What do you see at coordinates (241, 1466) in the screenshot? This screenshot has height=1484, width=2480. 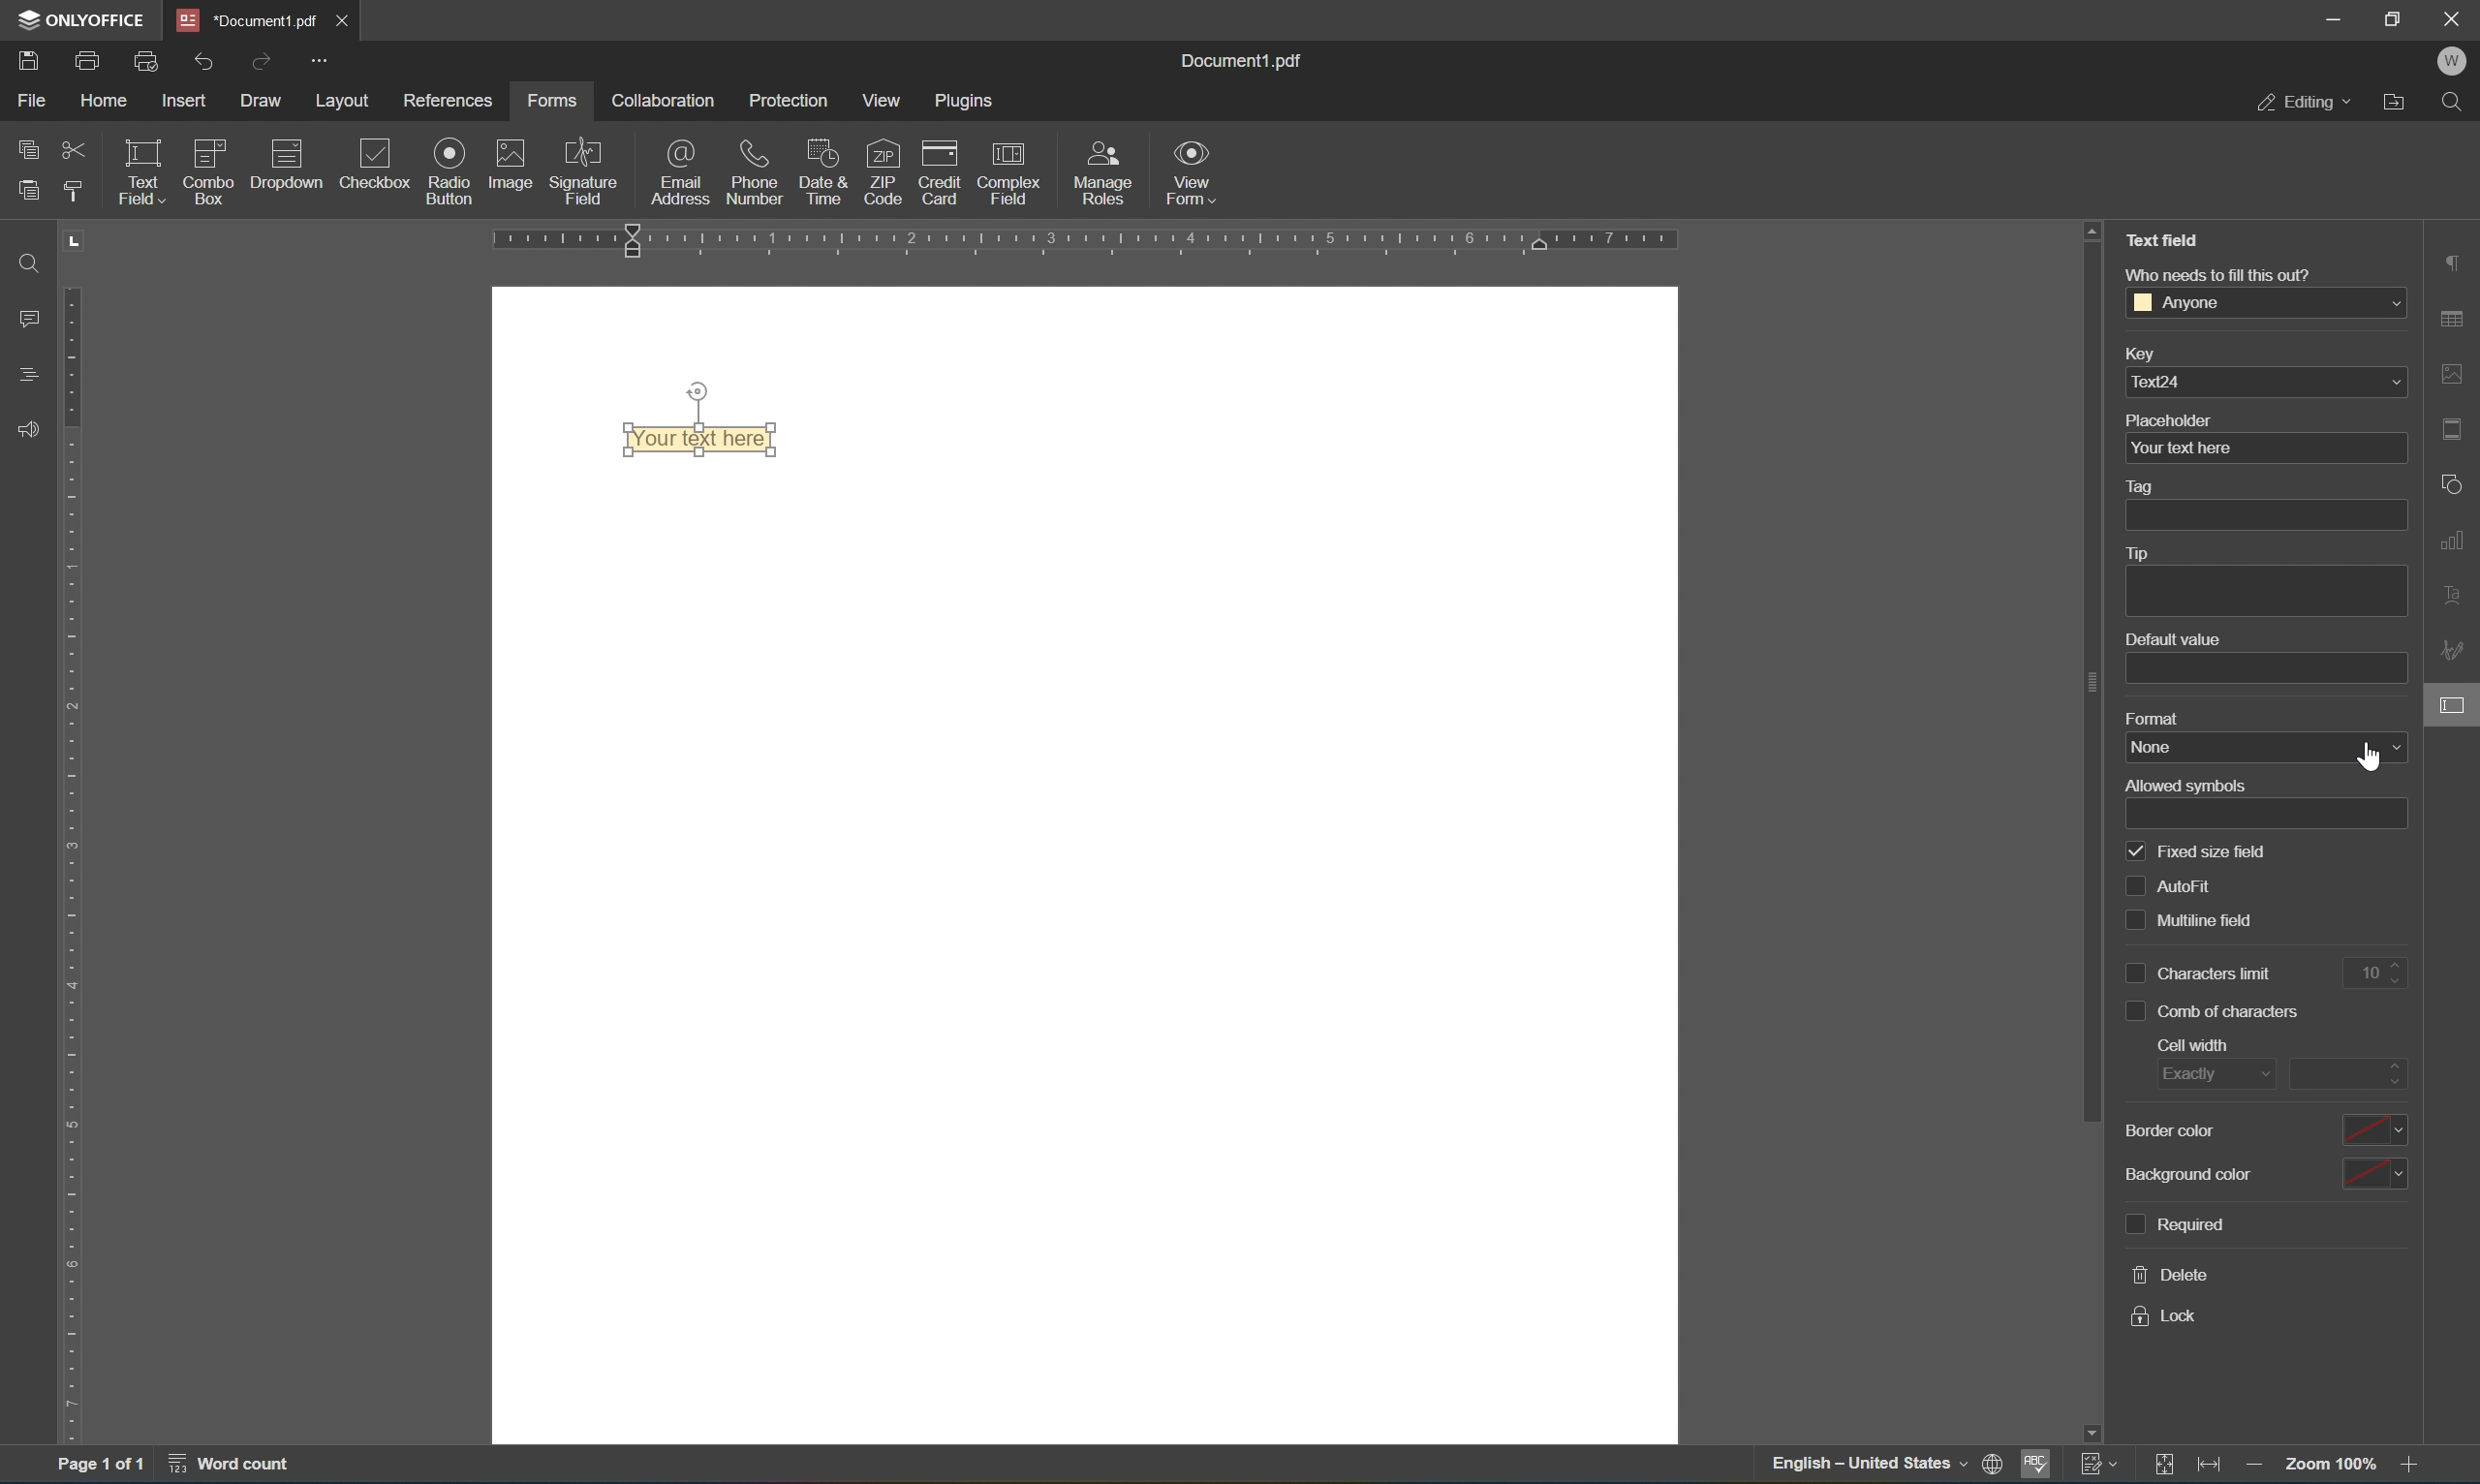 I see `word count` at bounding box center [241, 1466].